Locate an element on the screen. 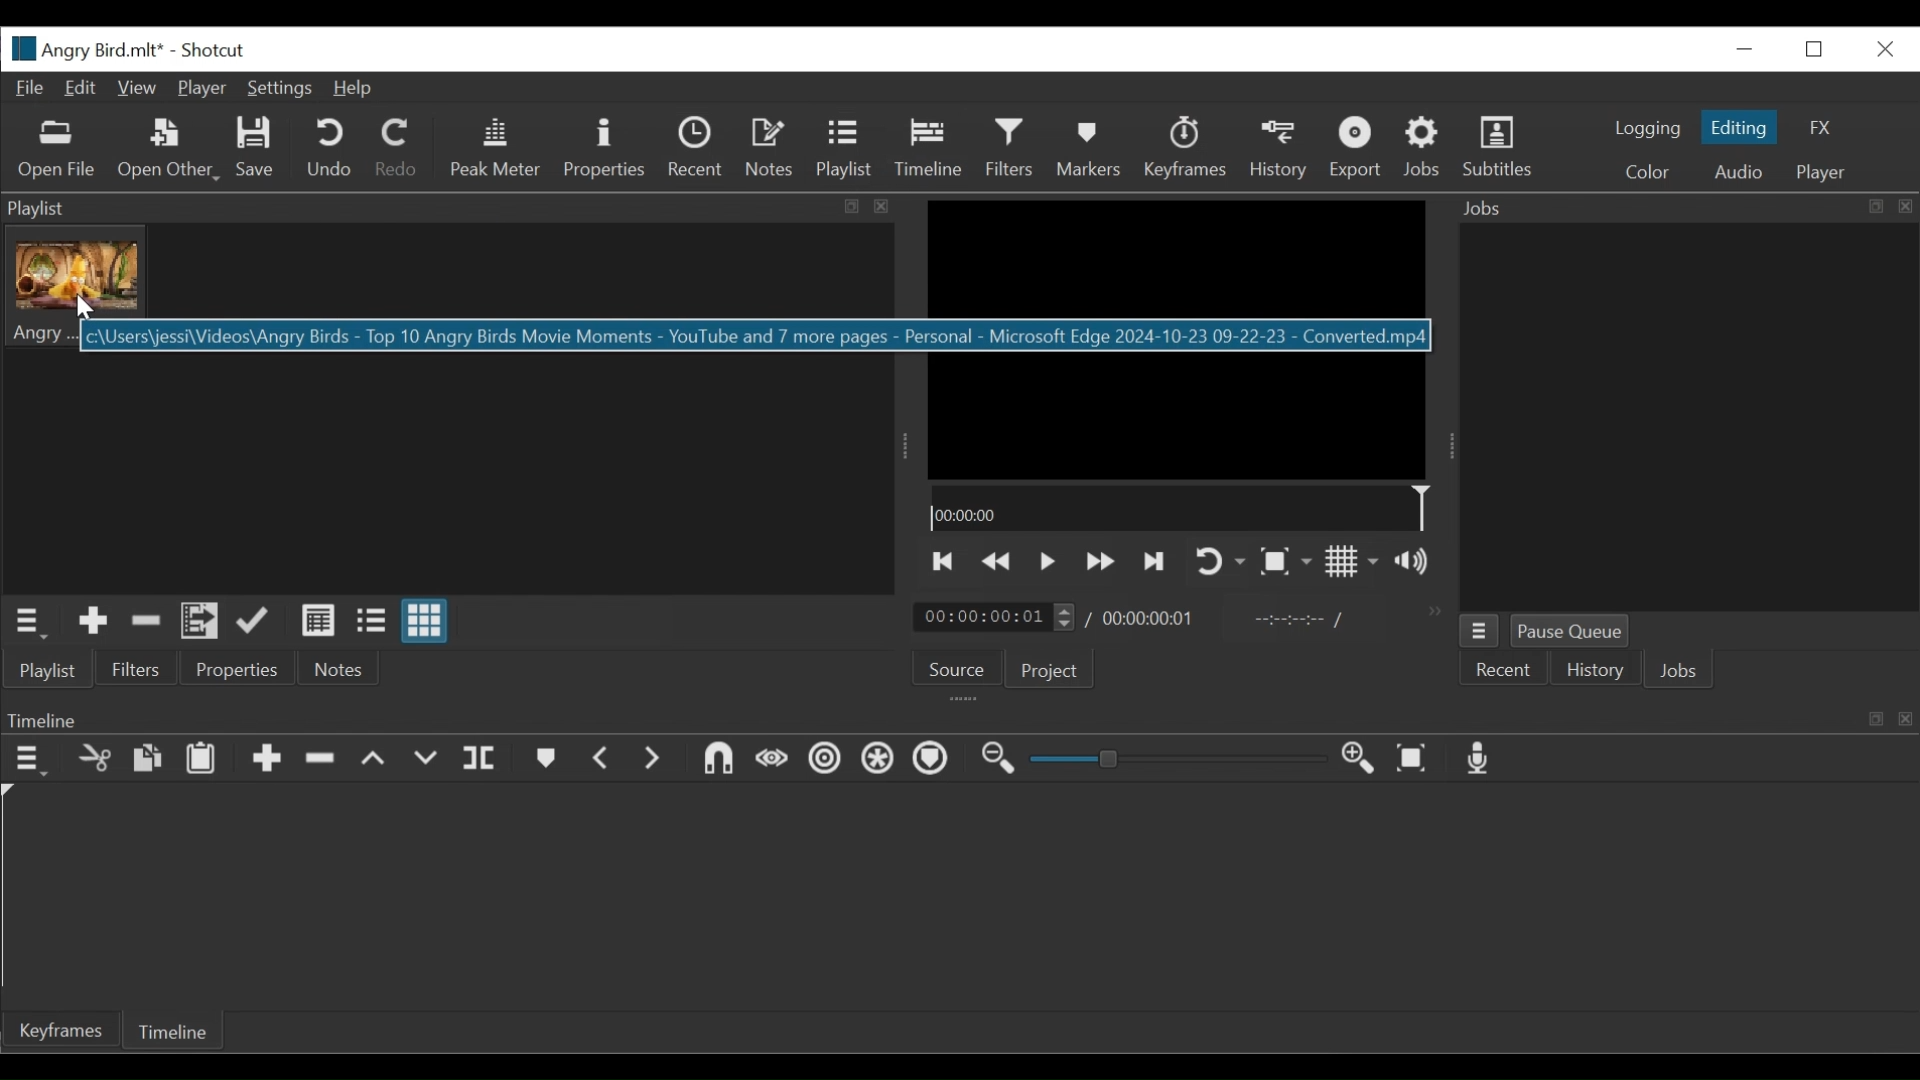 This screenshot has width=1920, height=1080. Toggle player on looping is located at coordinates (1222, 562).